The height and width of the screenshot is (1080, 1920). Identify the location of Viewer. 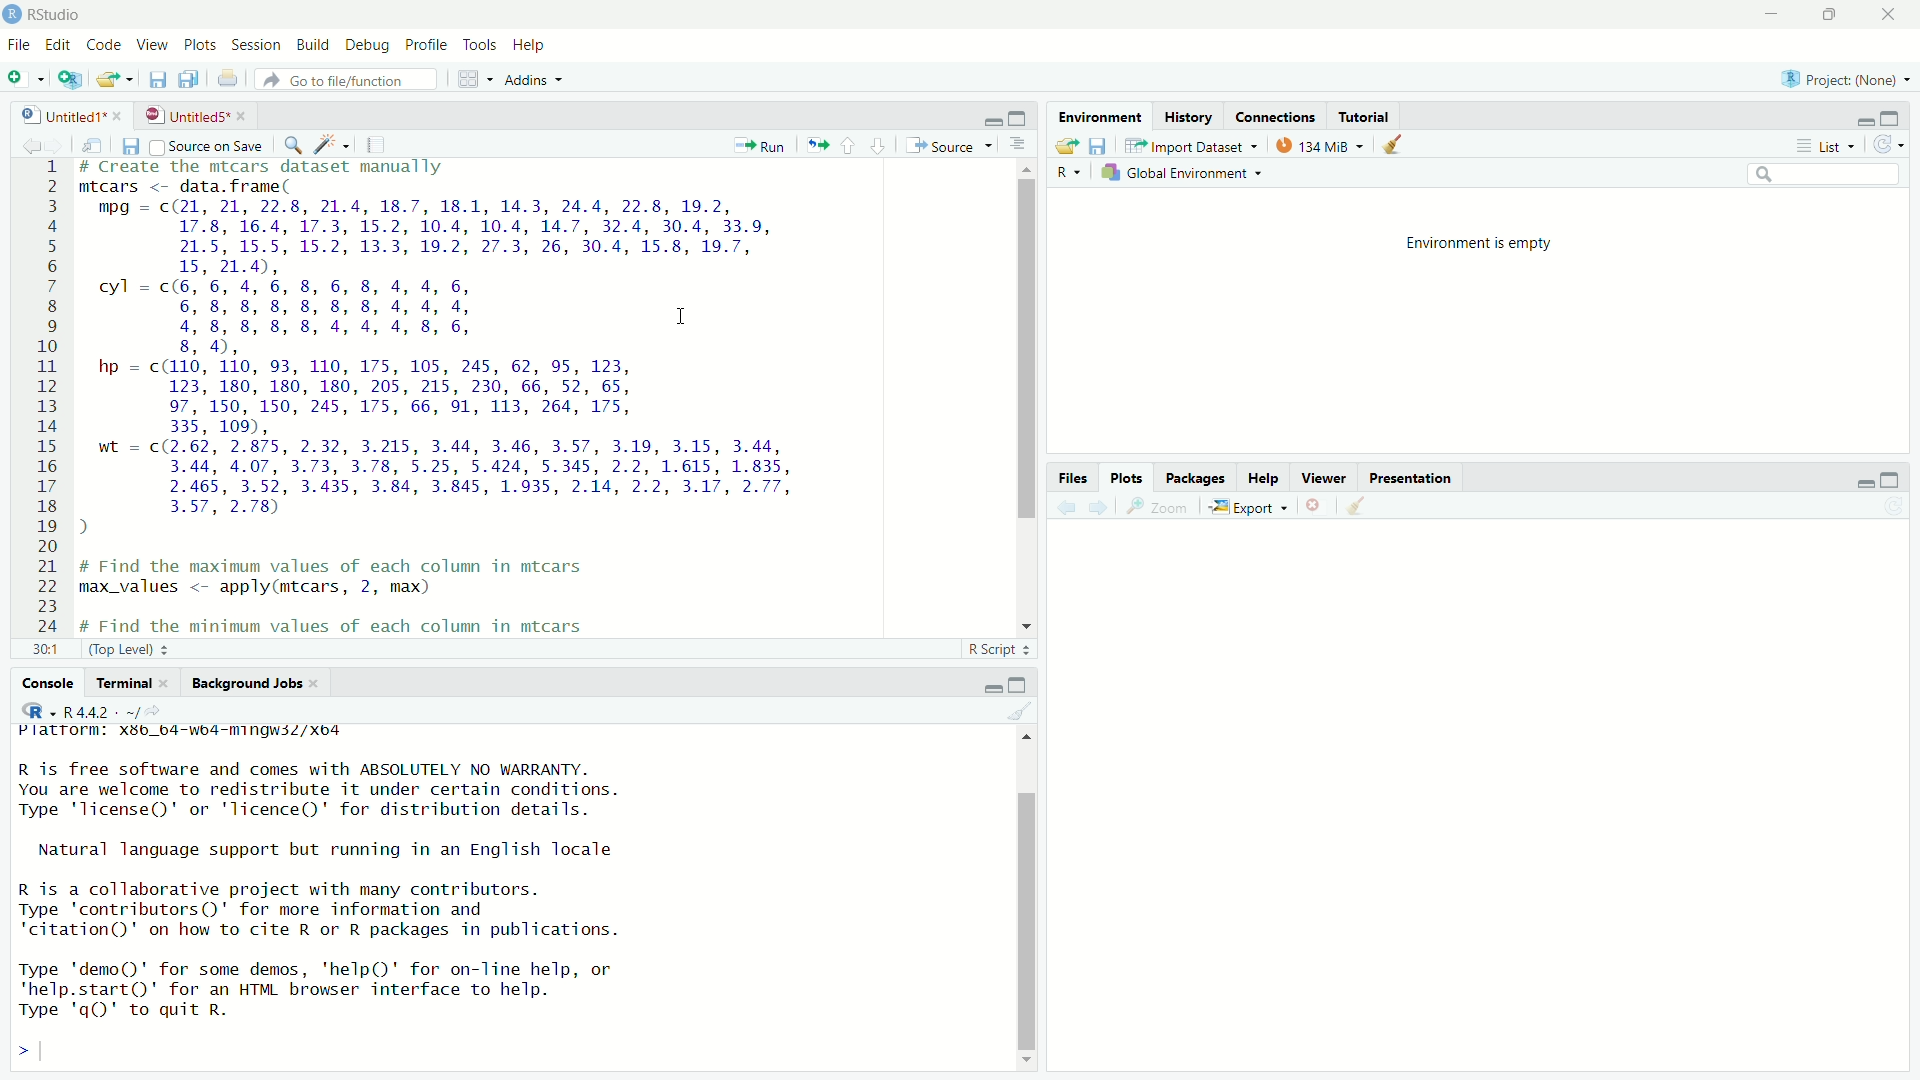
(1320, 474).